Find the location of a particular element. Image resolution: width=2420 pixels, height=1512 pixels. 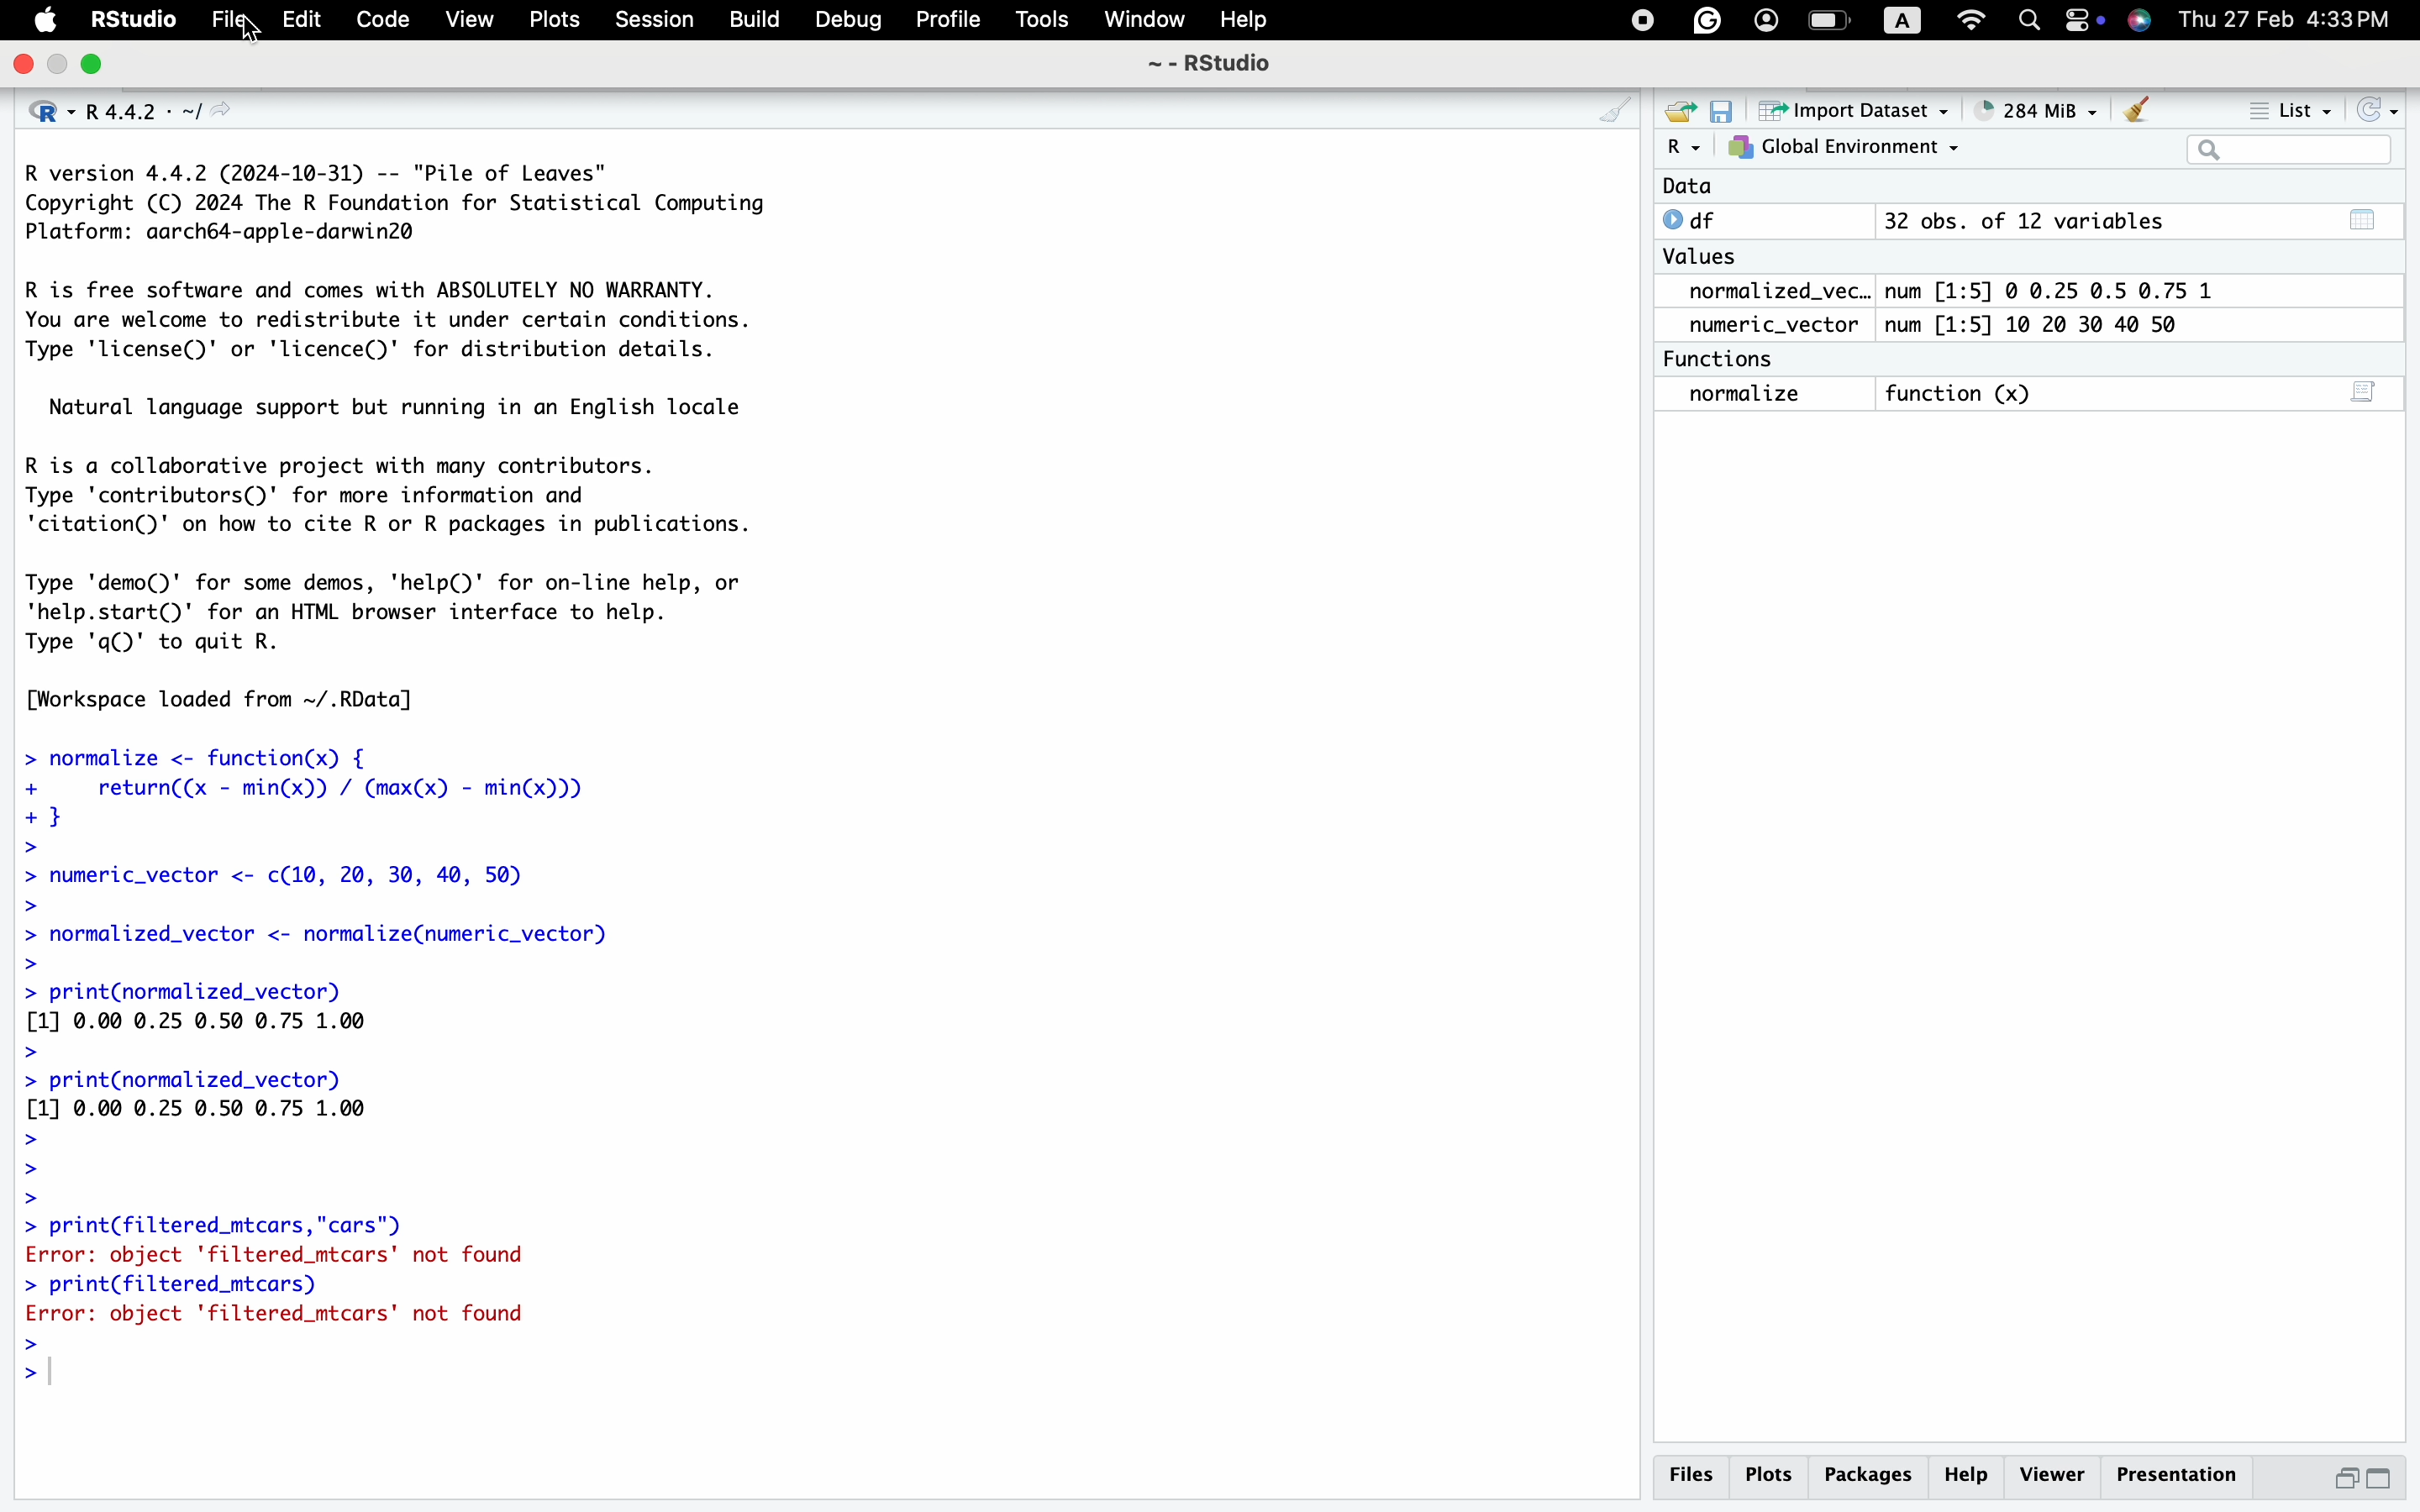

Window is located at coordinates (1142, 21).